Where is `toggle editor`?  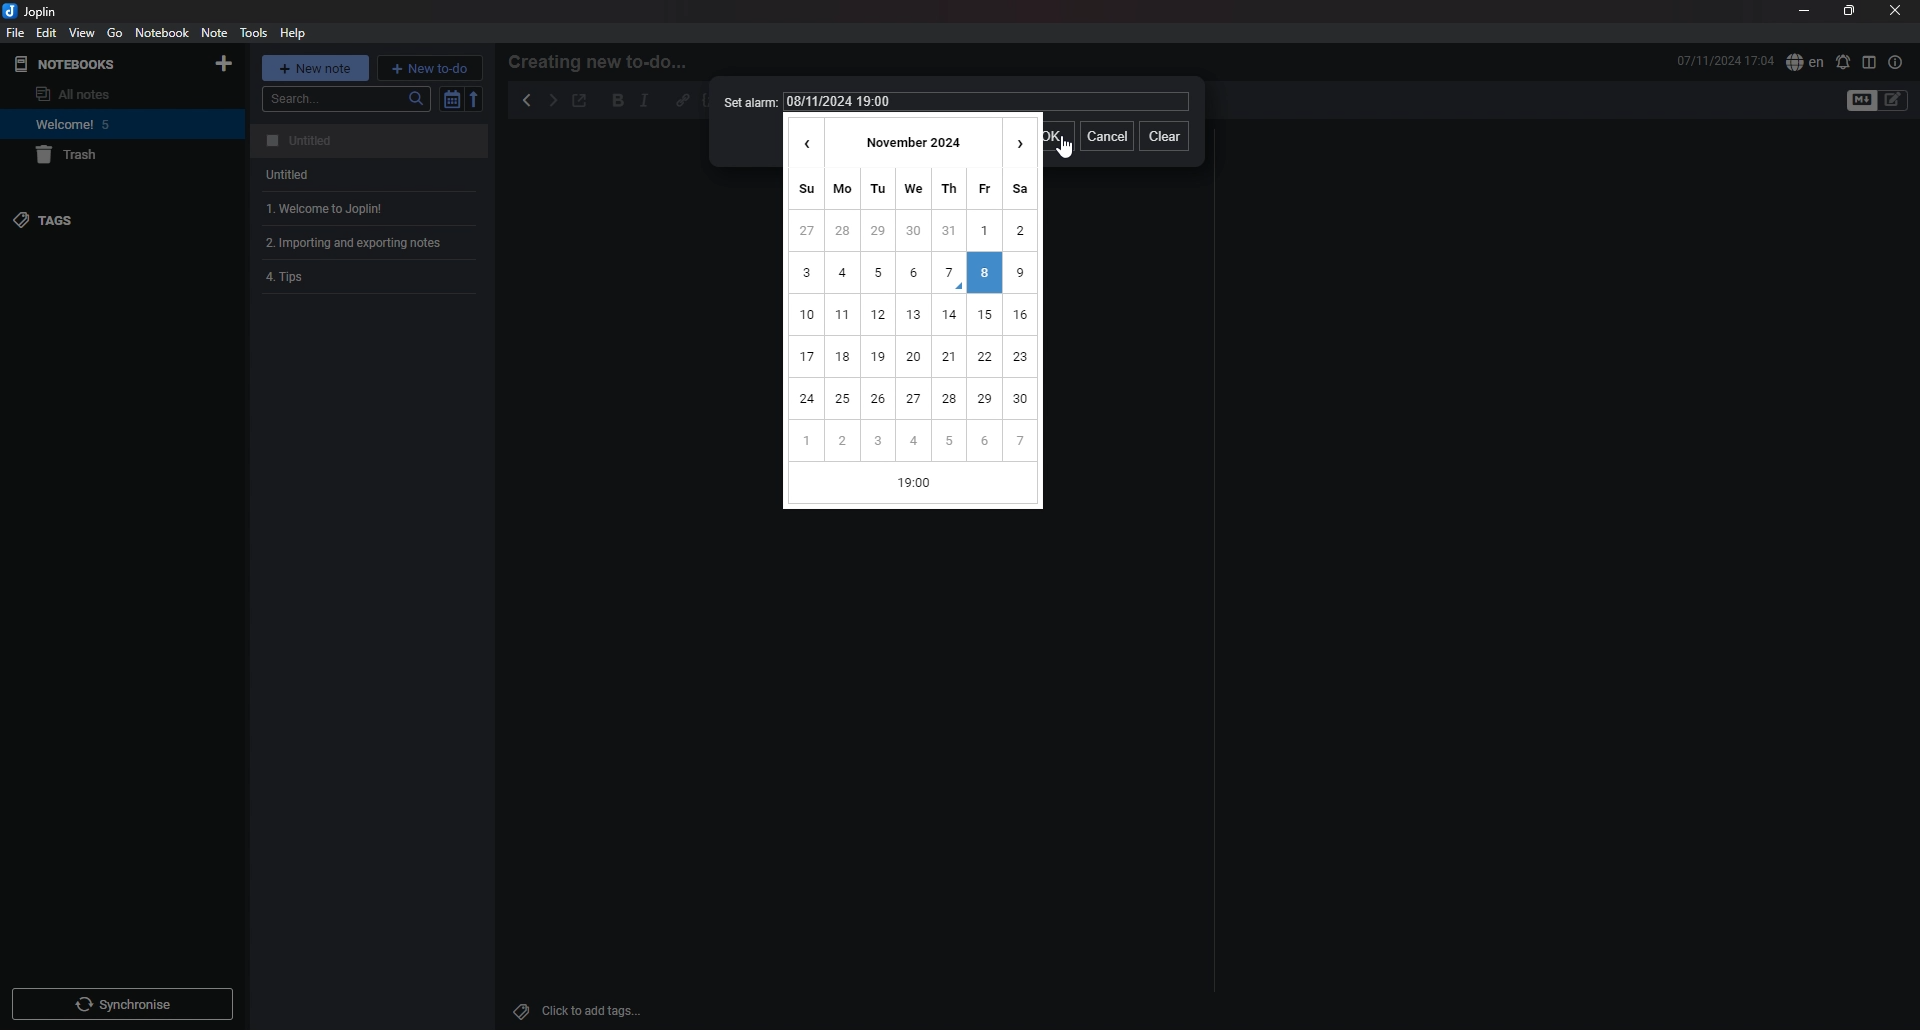
toggle editor is located at coordinates (1859, 102).